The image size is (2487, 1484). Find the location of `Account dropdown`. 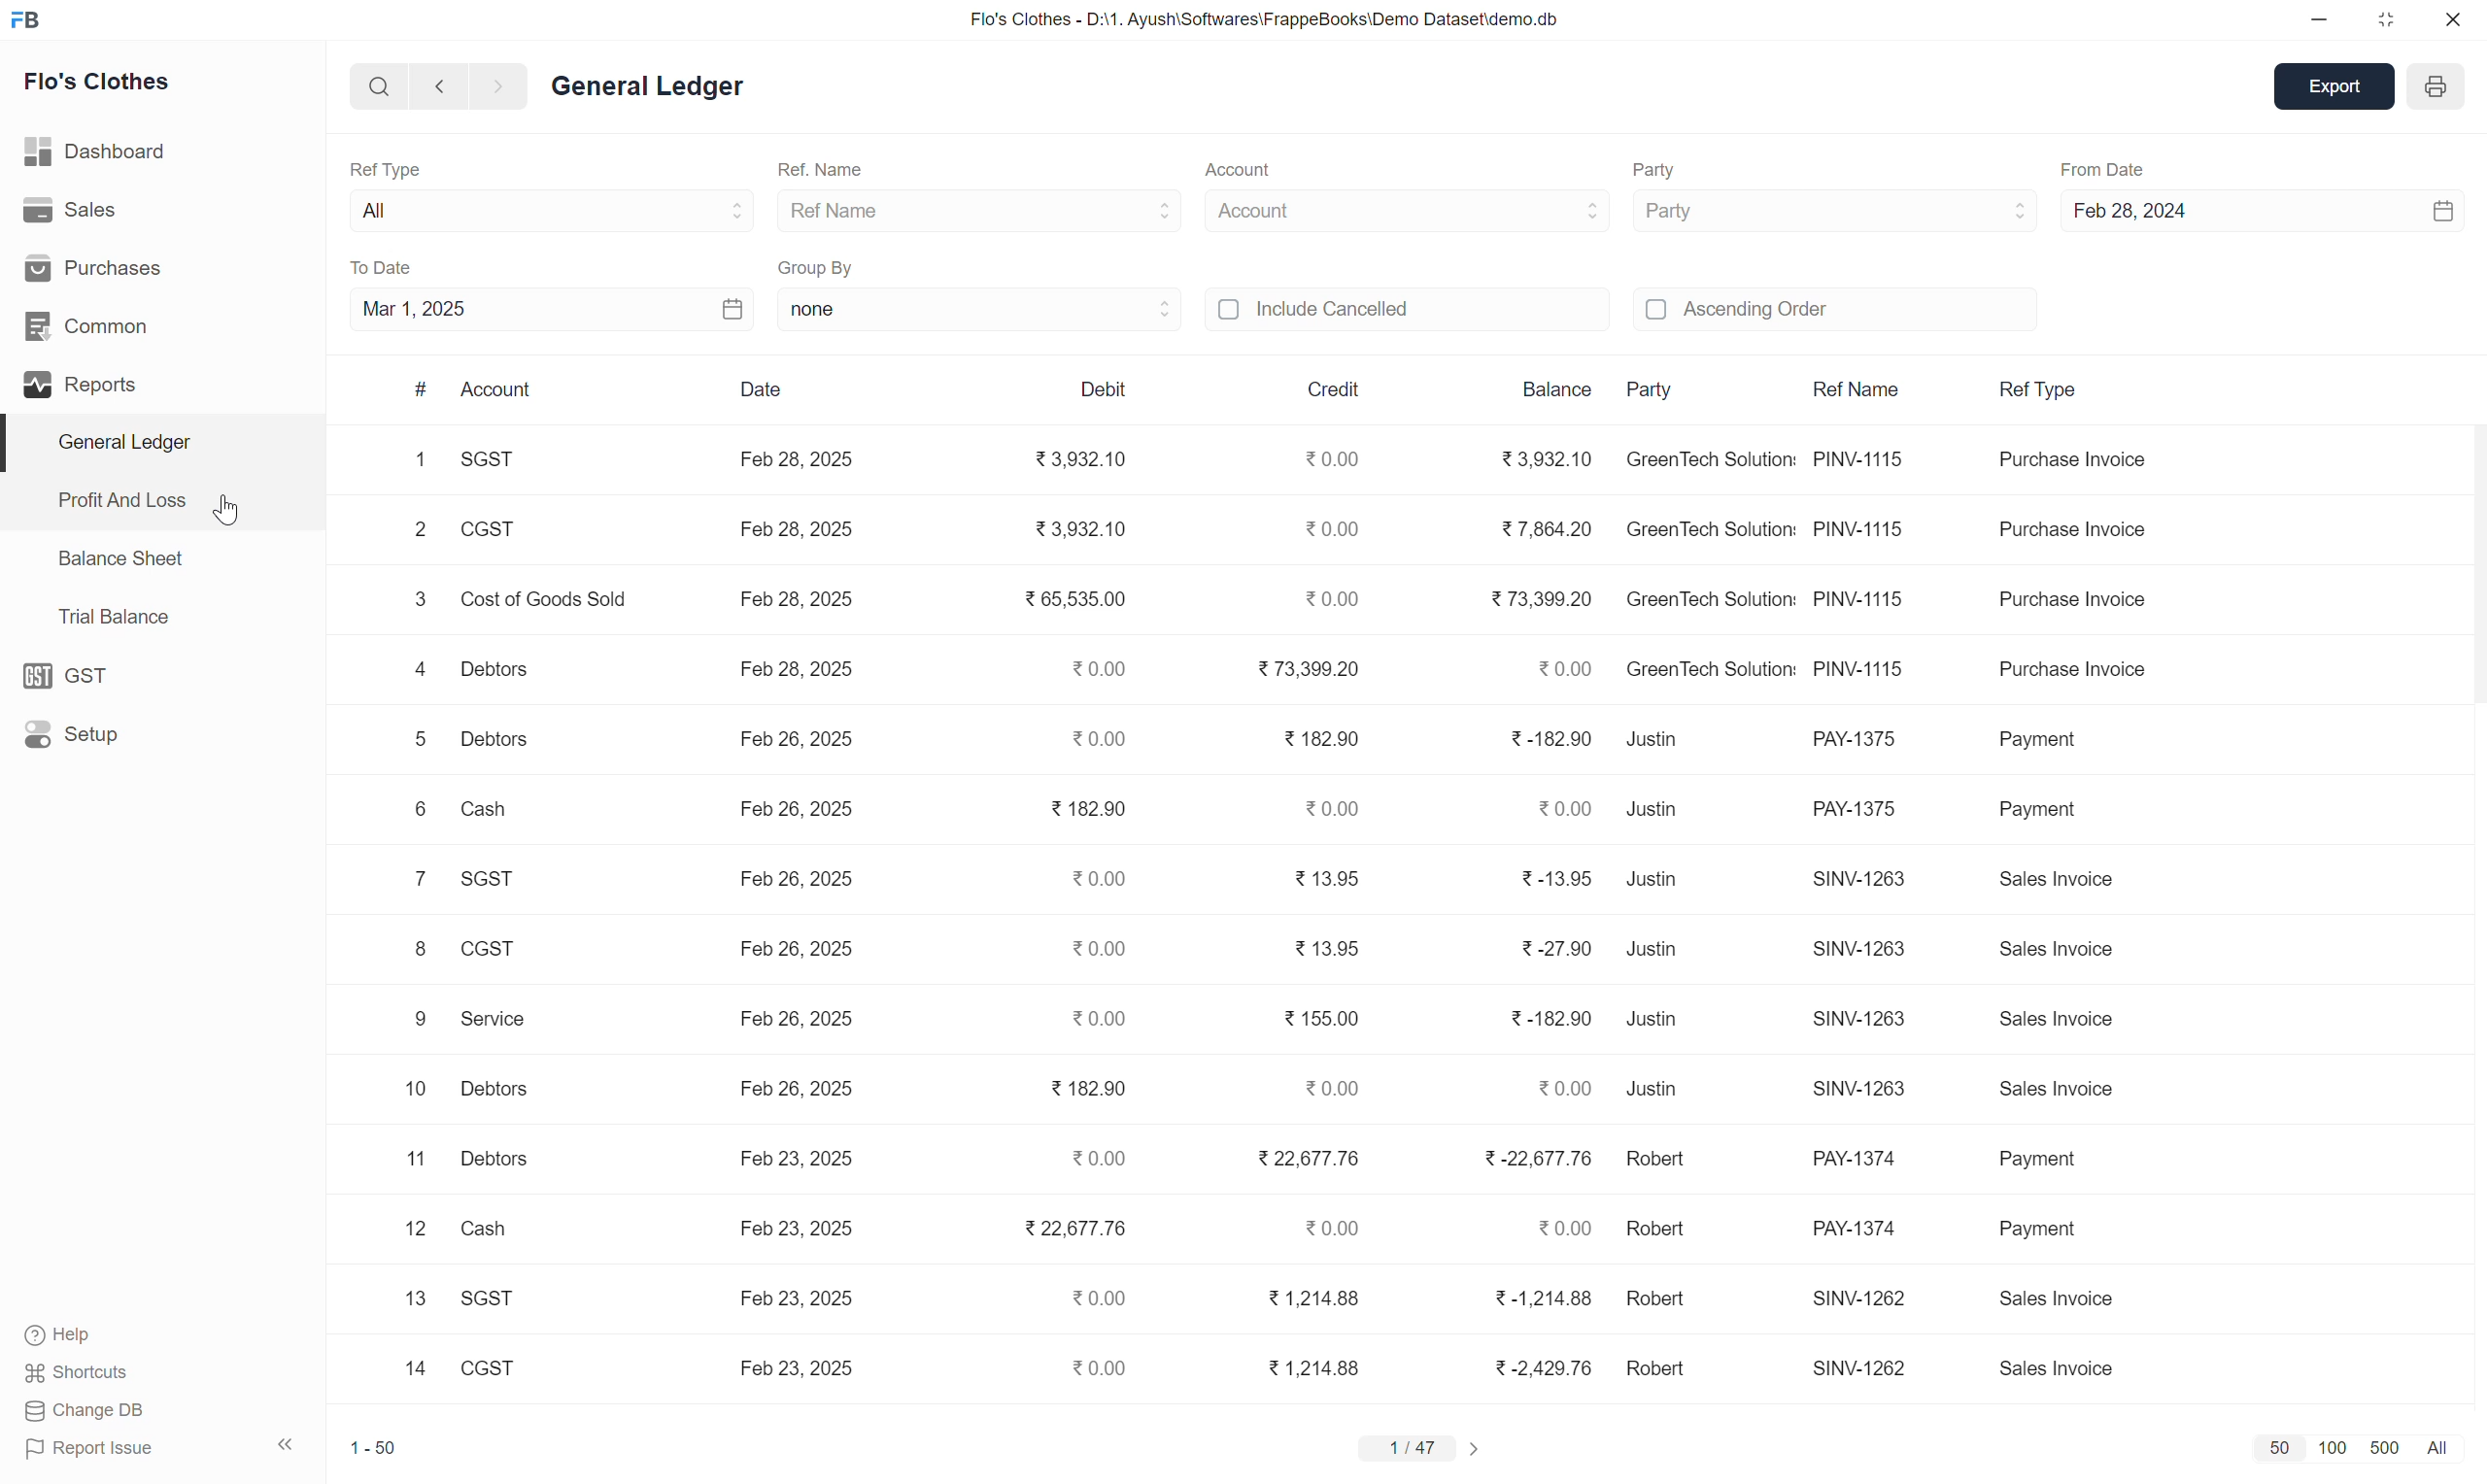

Account dropdown is located at coordinates (1540, 215).